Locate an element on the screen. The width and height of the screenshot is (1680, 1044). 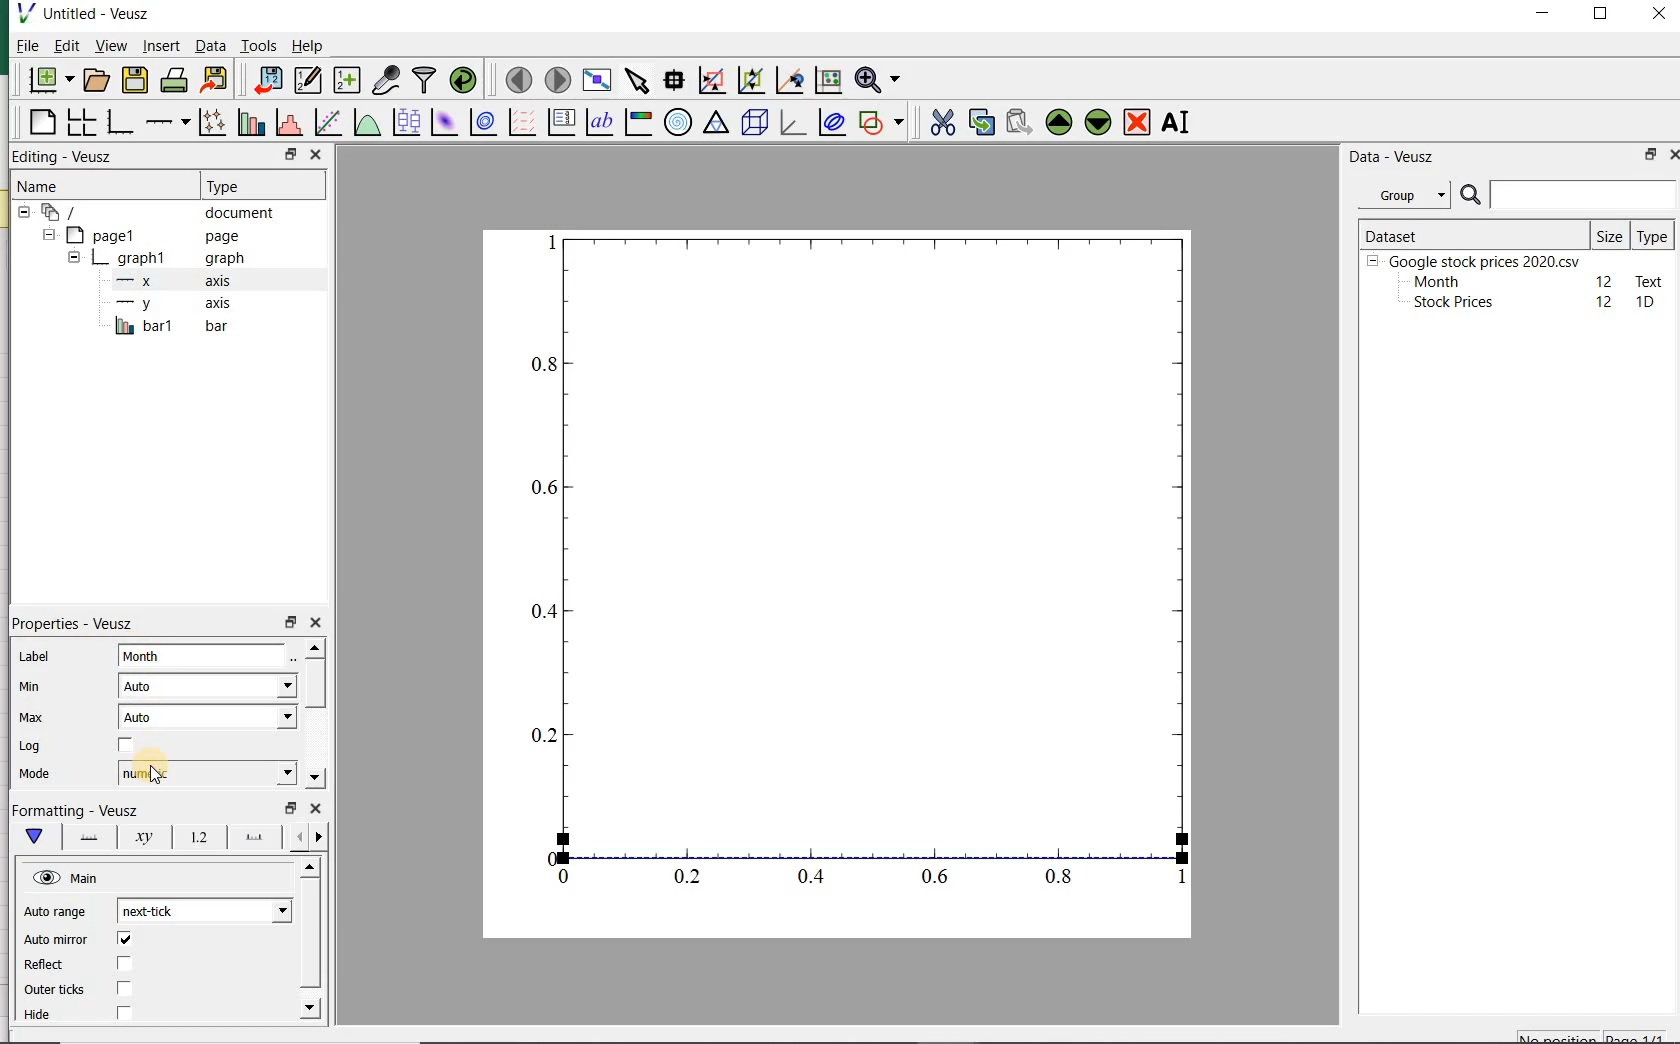
check/uncheck is located at coordinates (125, 748).